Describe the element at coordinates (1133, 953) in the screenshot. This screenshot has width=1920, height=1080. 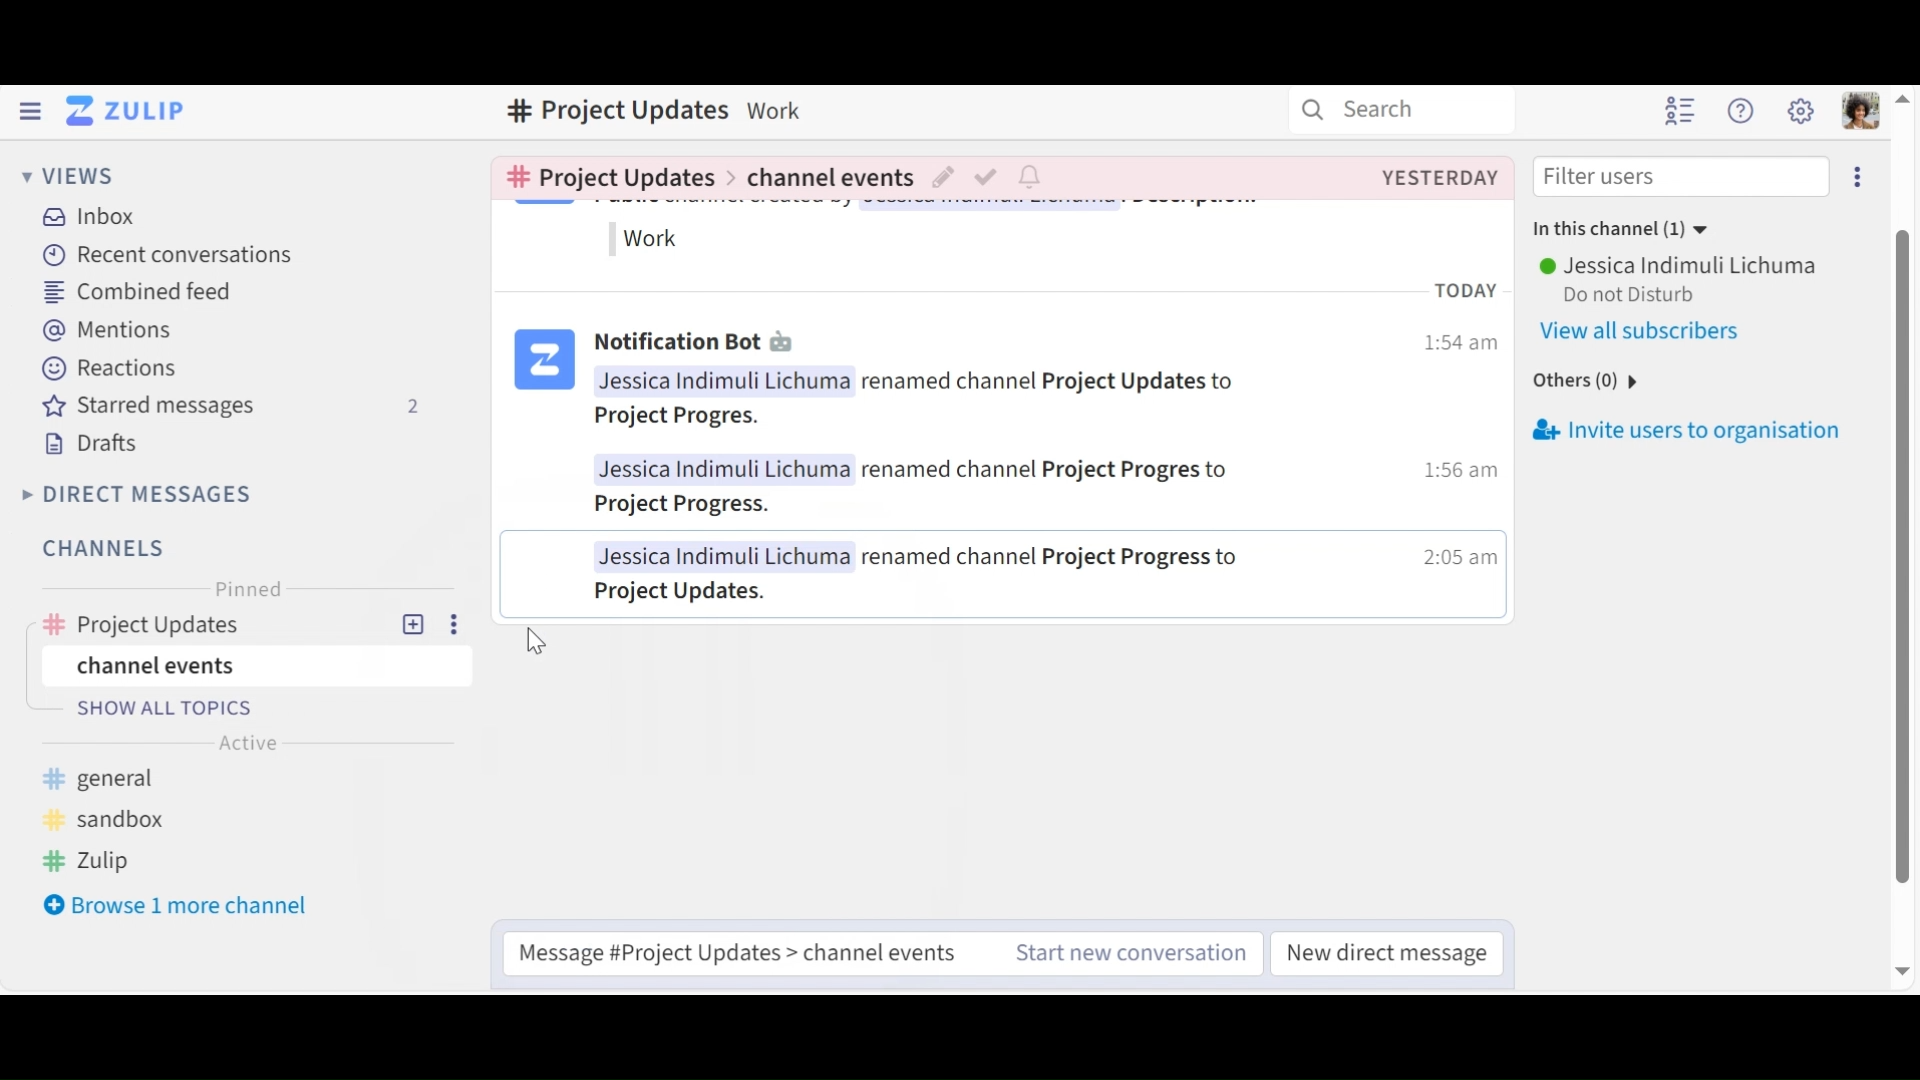
I see `Start new conversation` at that location.